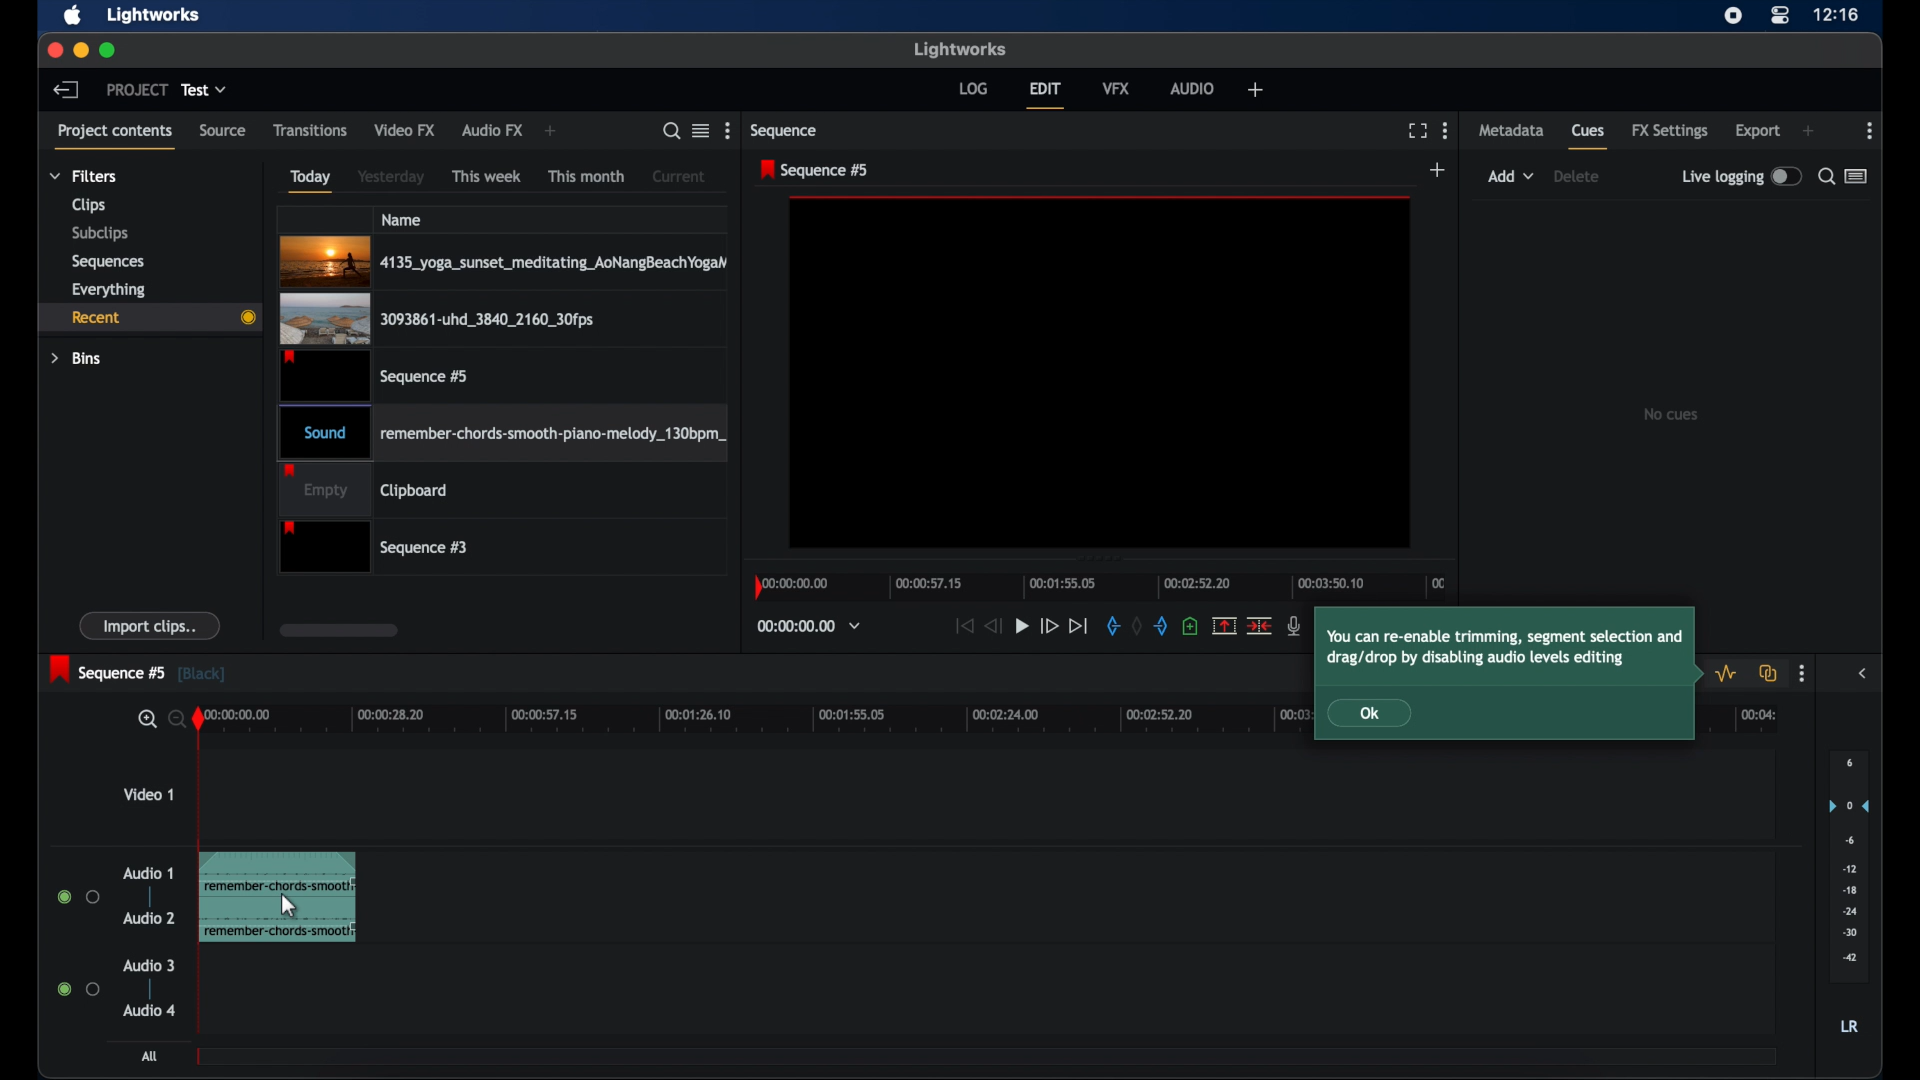 Image resolution: width=1920 pixels, height=1080 pixels. I want to click on this week, so click(488, 176).